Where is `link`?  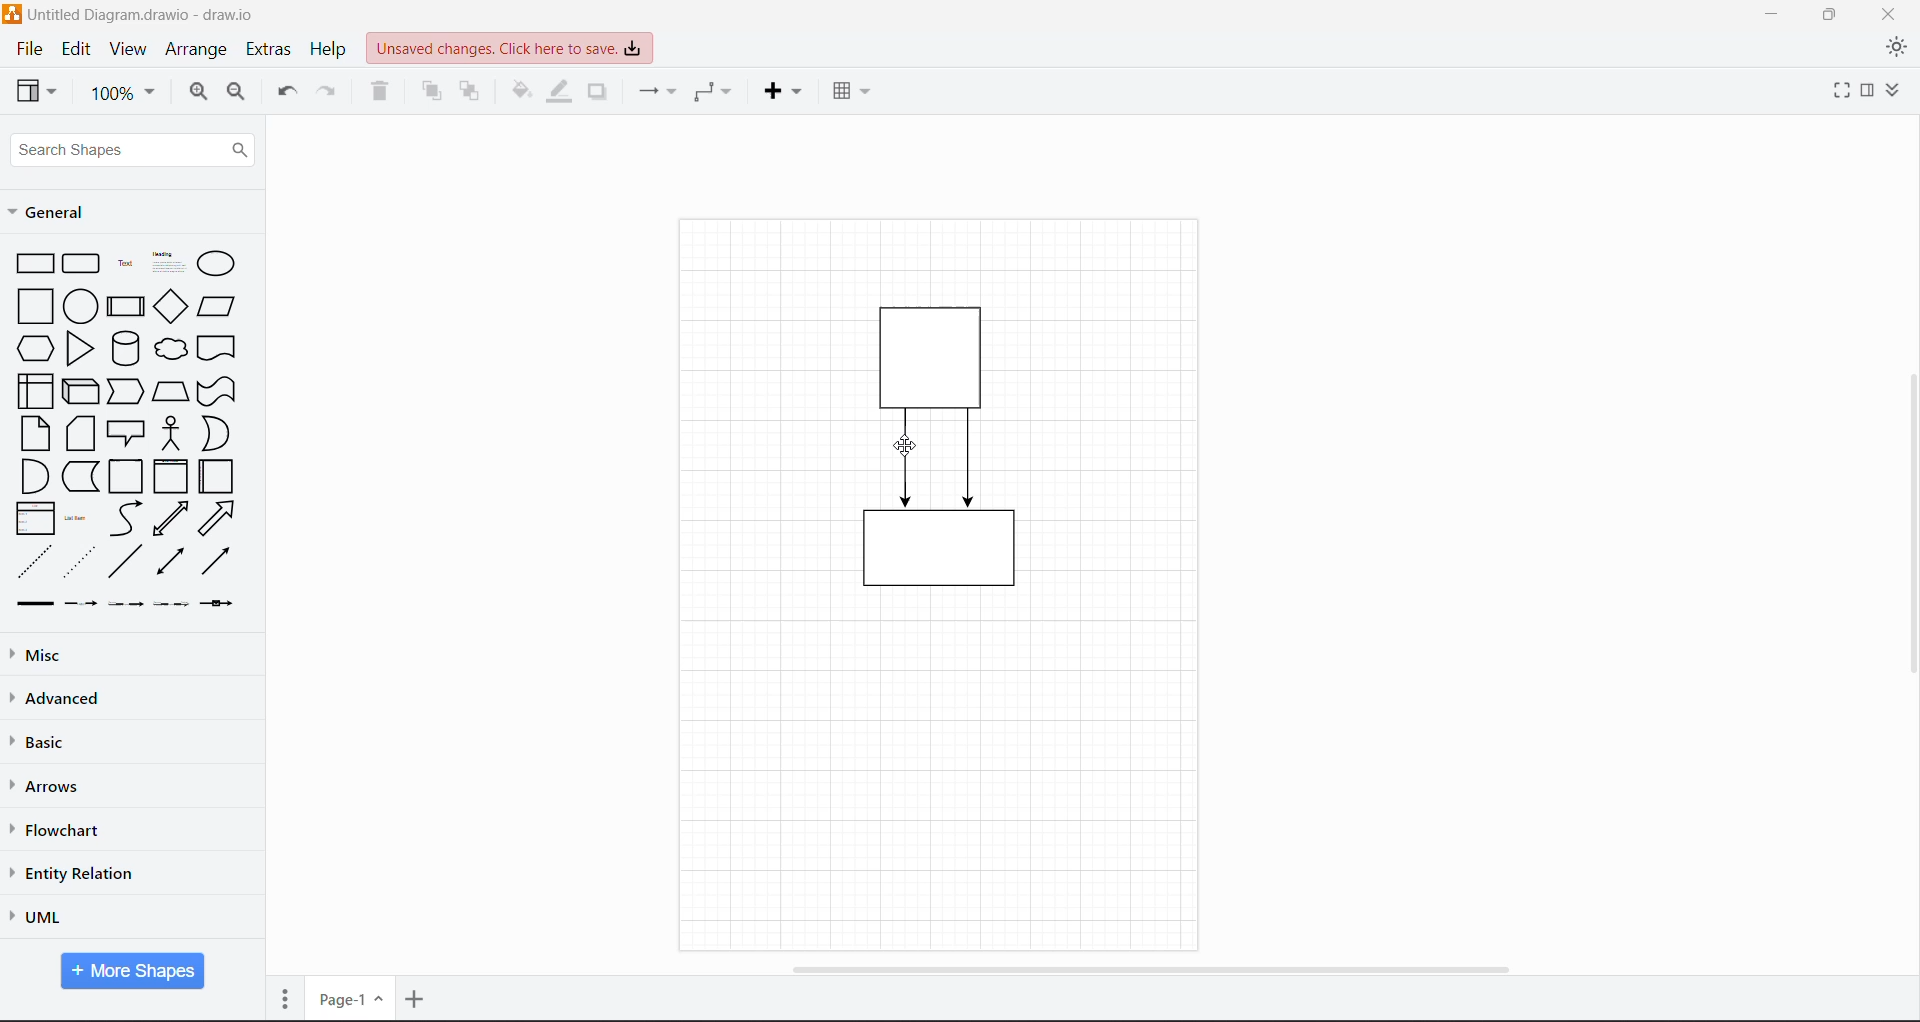 link is located at coordinates (31, 604).